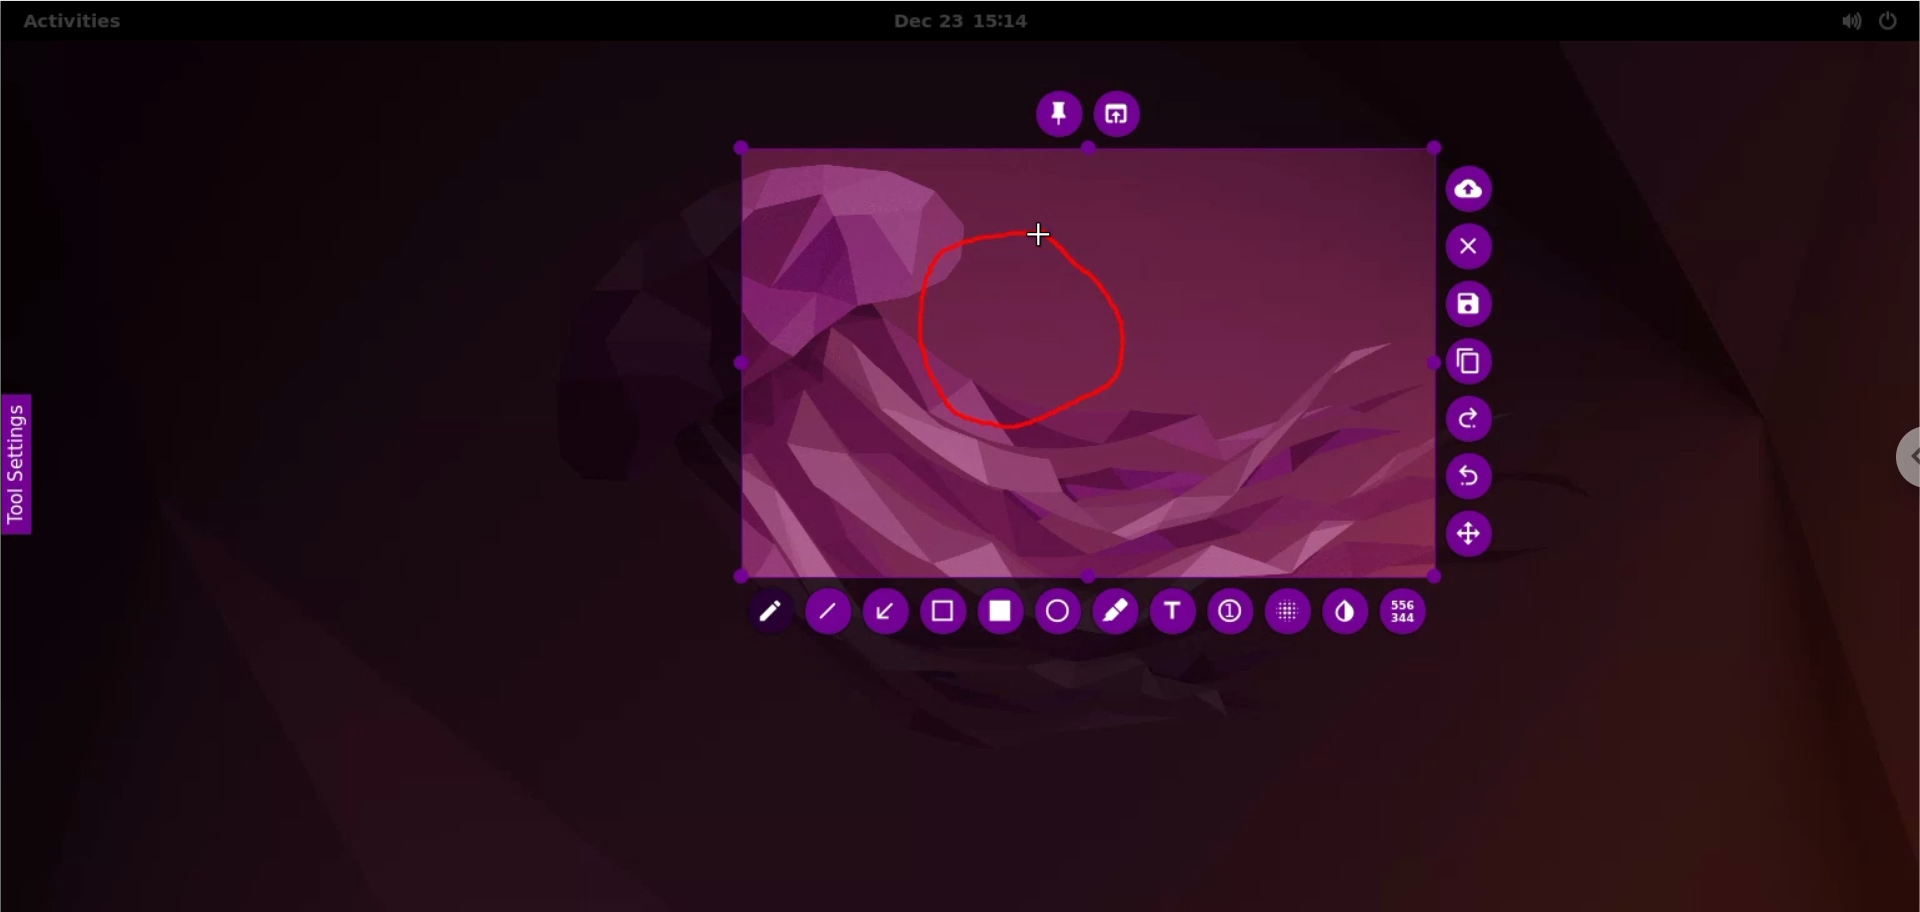  Describe the element at coordinates (826, 612) in the screenshot. I see `line ` at that location.